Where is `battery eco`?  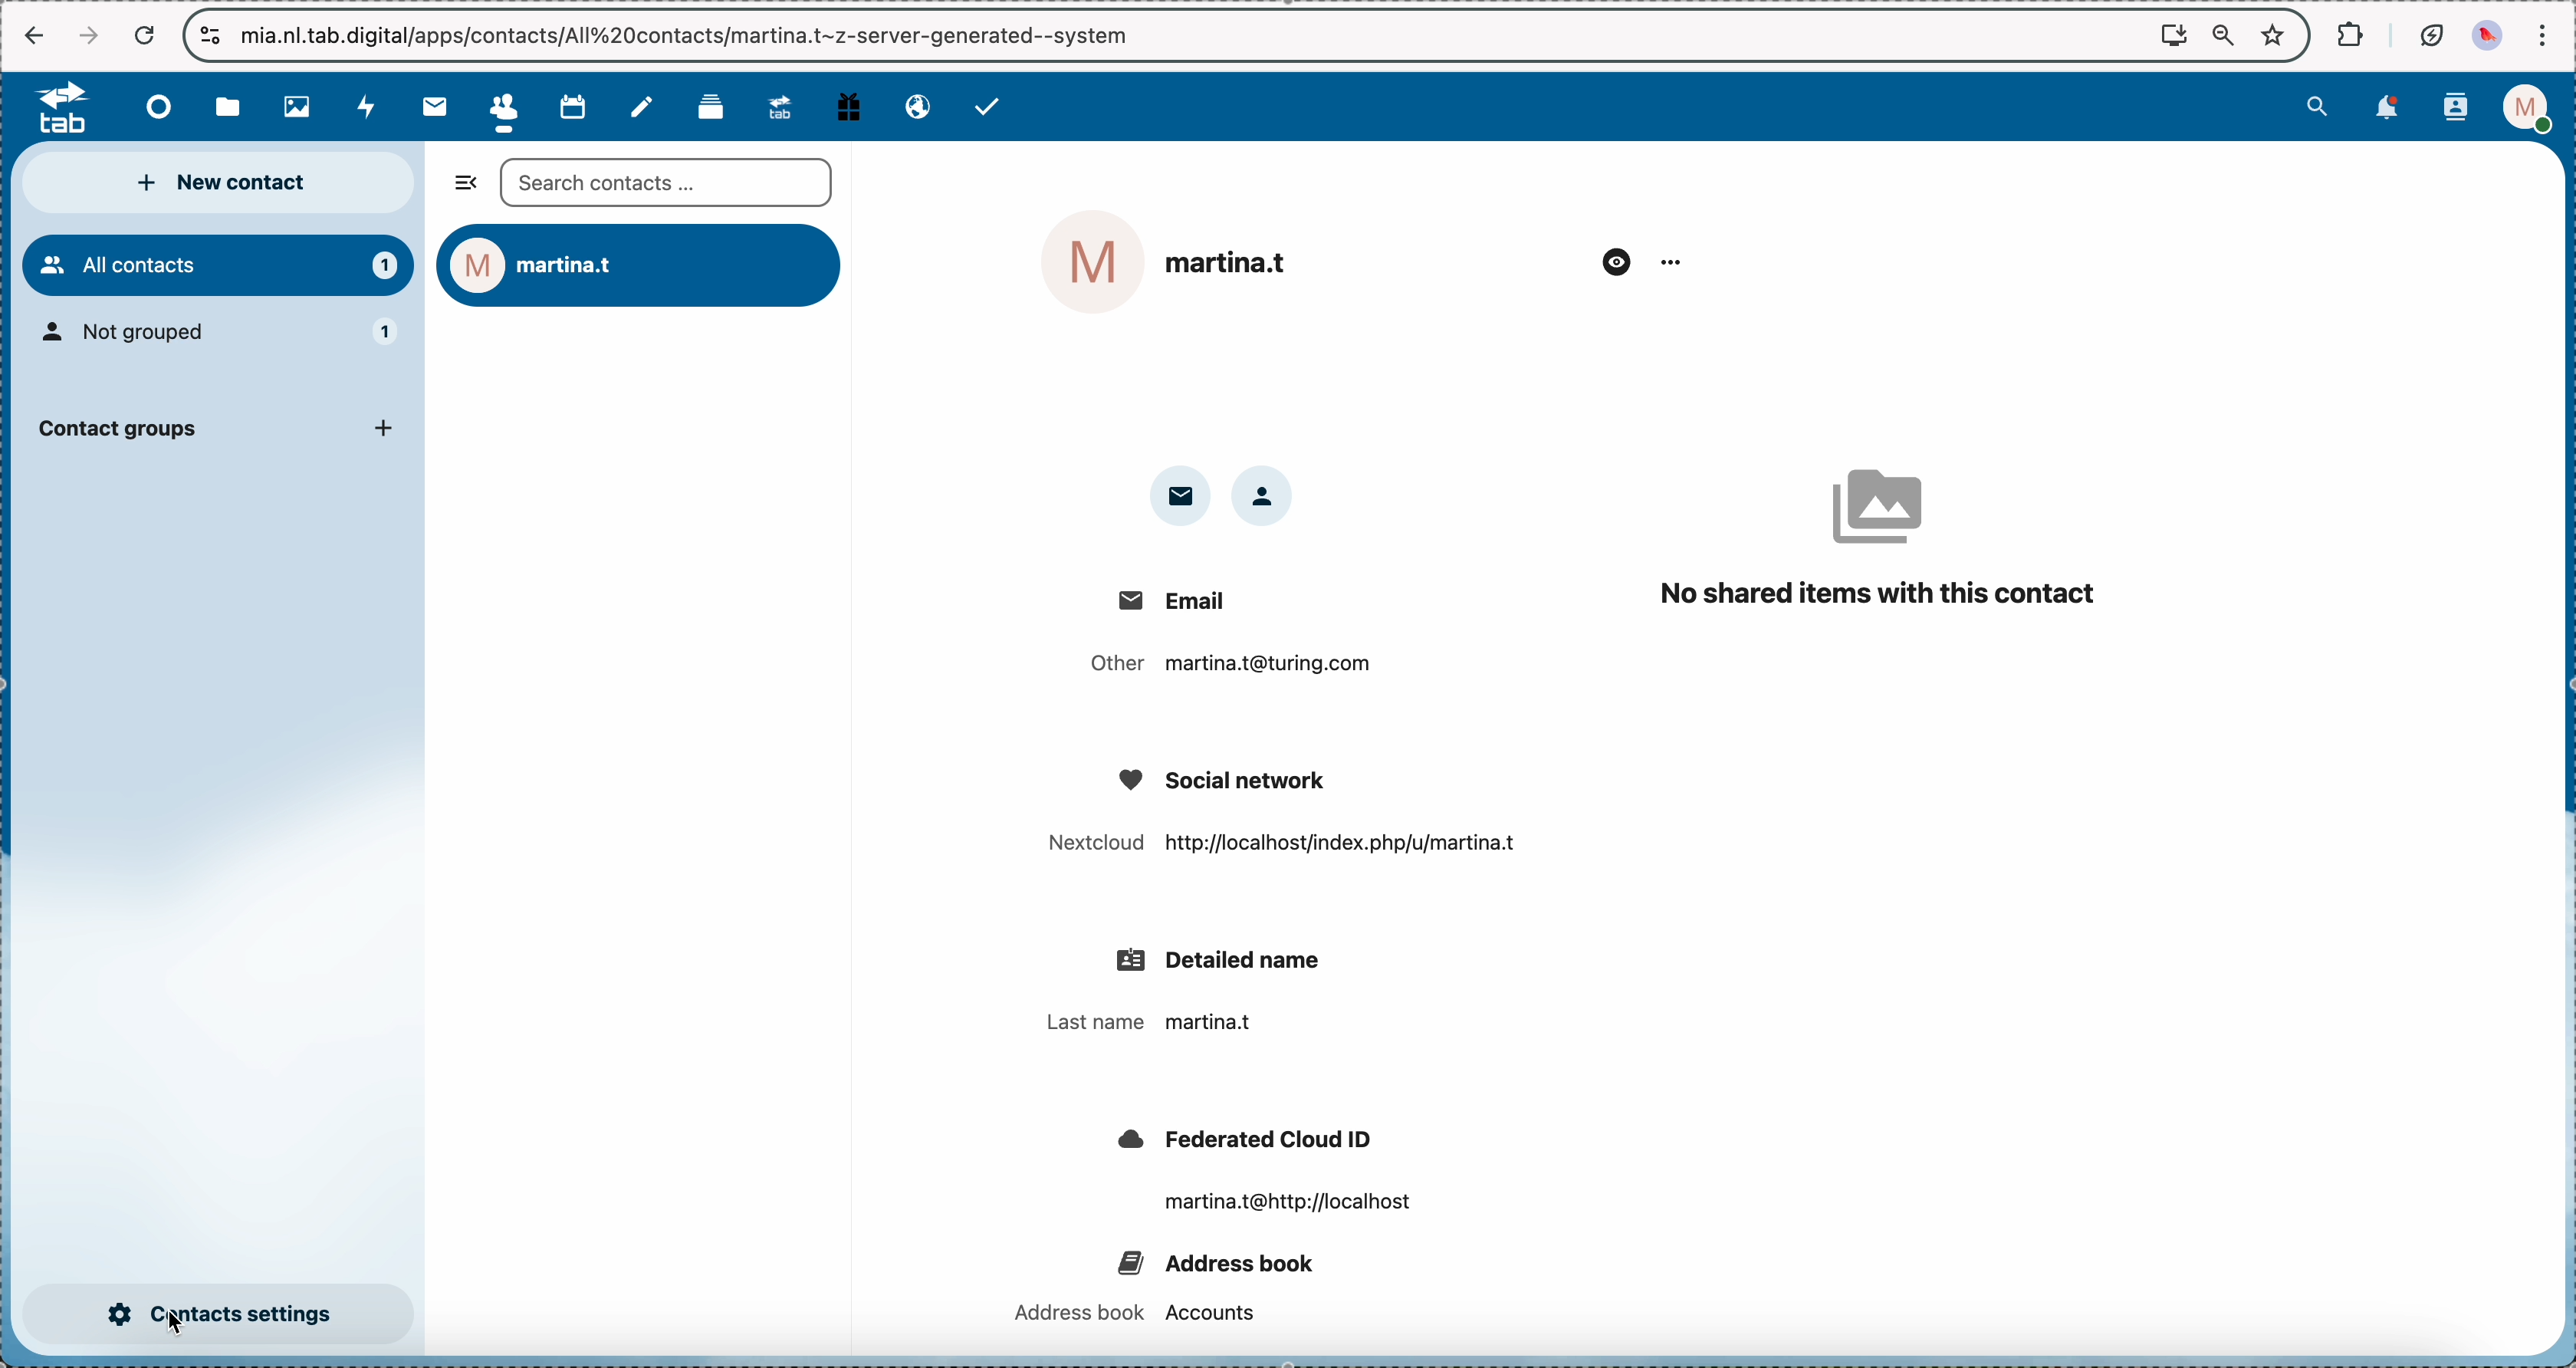
battery eco is located at coordinates (2431, 34).